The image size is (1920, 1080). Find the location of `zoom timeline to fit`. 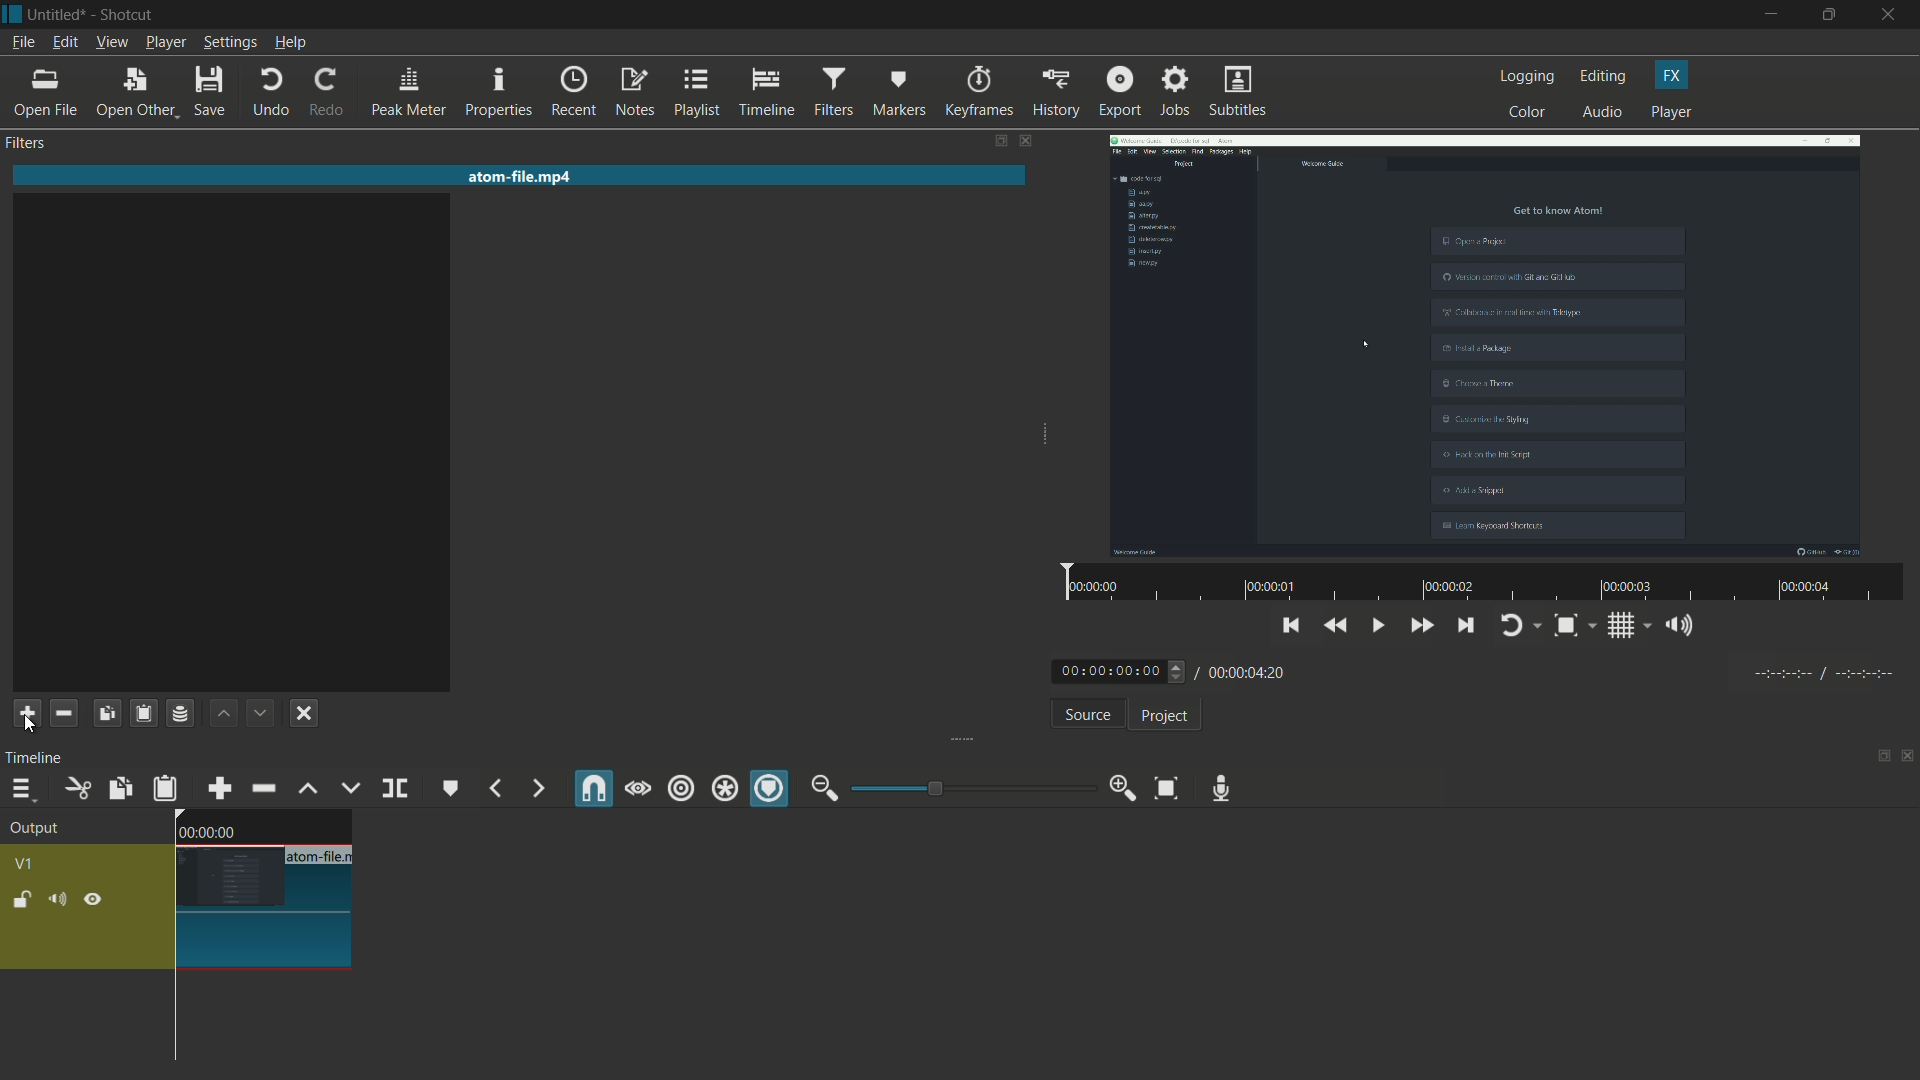

zoom timeline to fit is located at coordinates (1166, 787).